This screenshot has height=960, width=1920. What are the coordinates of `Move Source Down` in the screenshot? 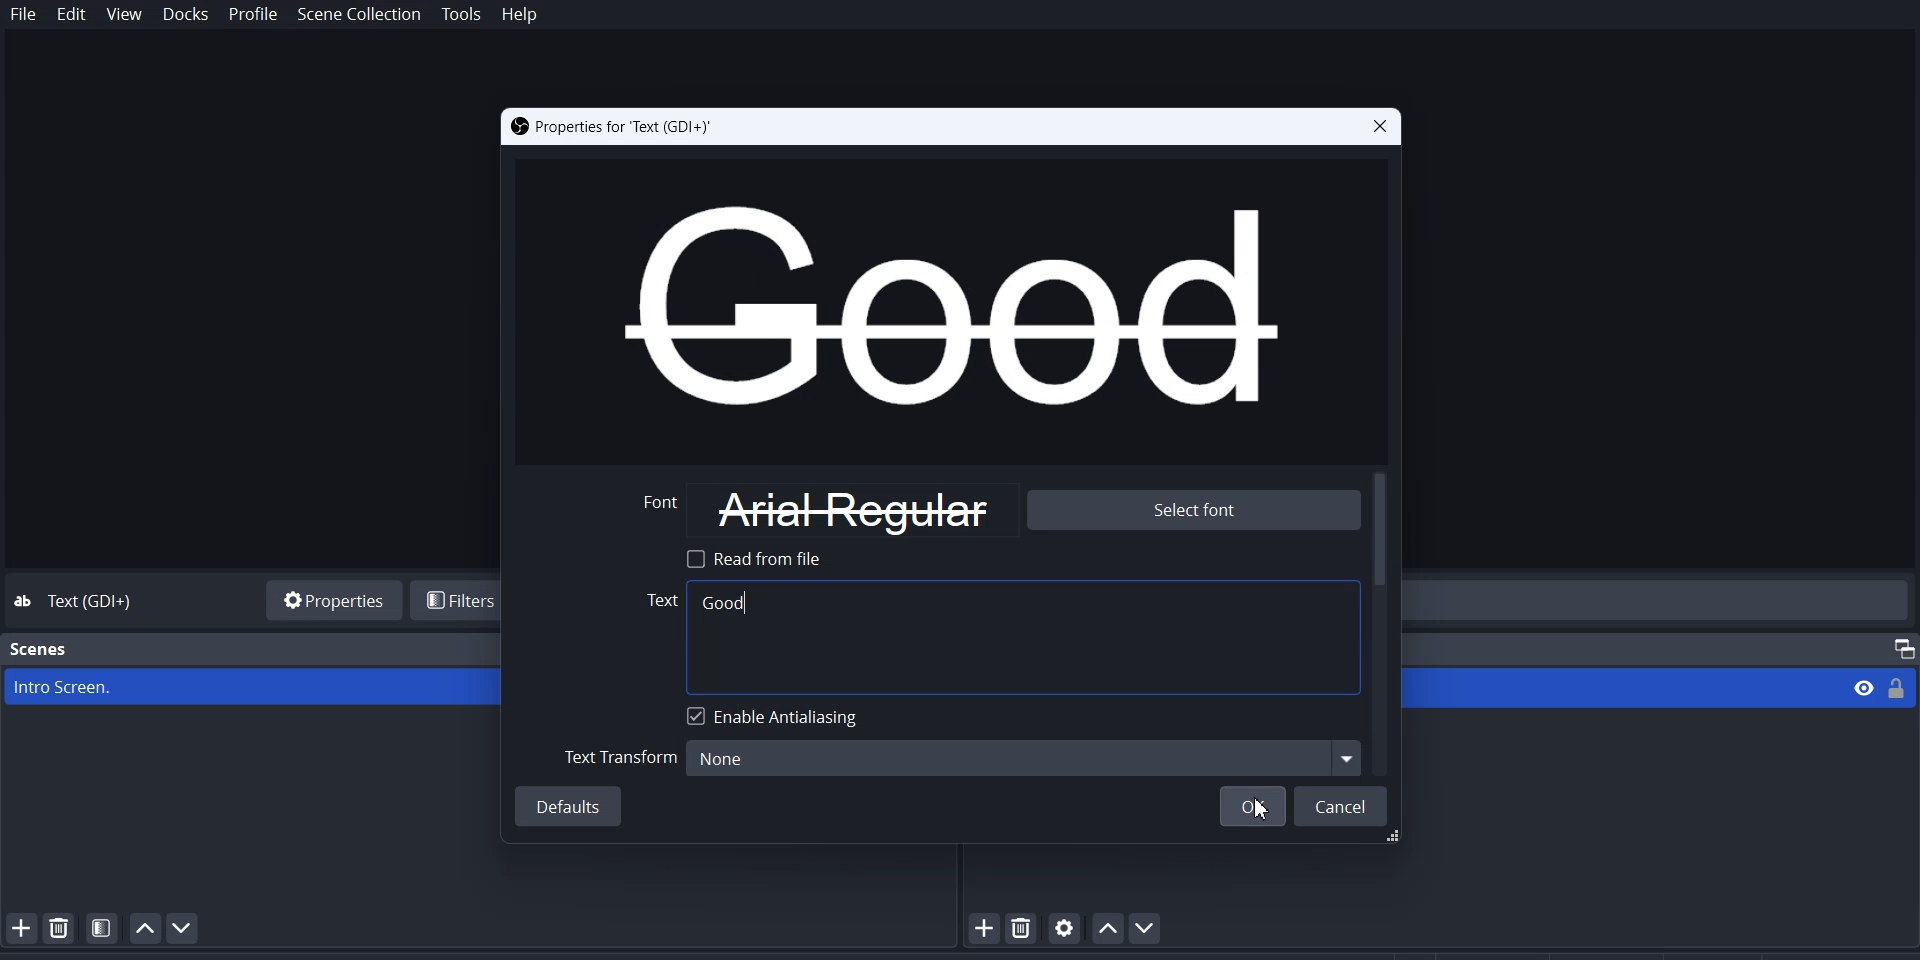 It's located at (1149, 927).